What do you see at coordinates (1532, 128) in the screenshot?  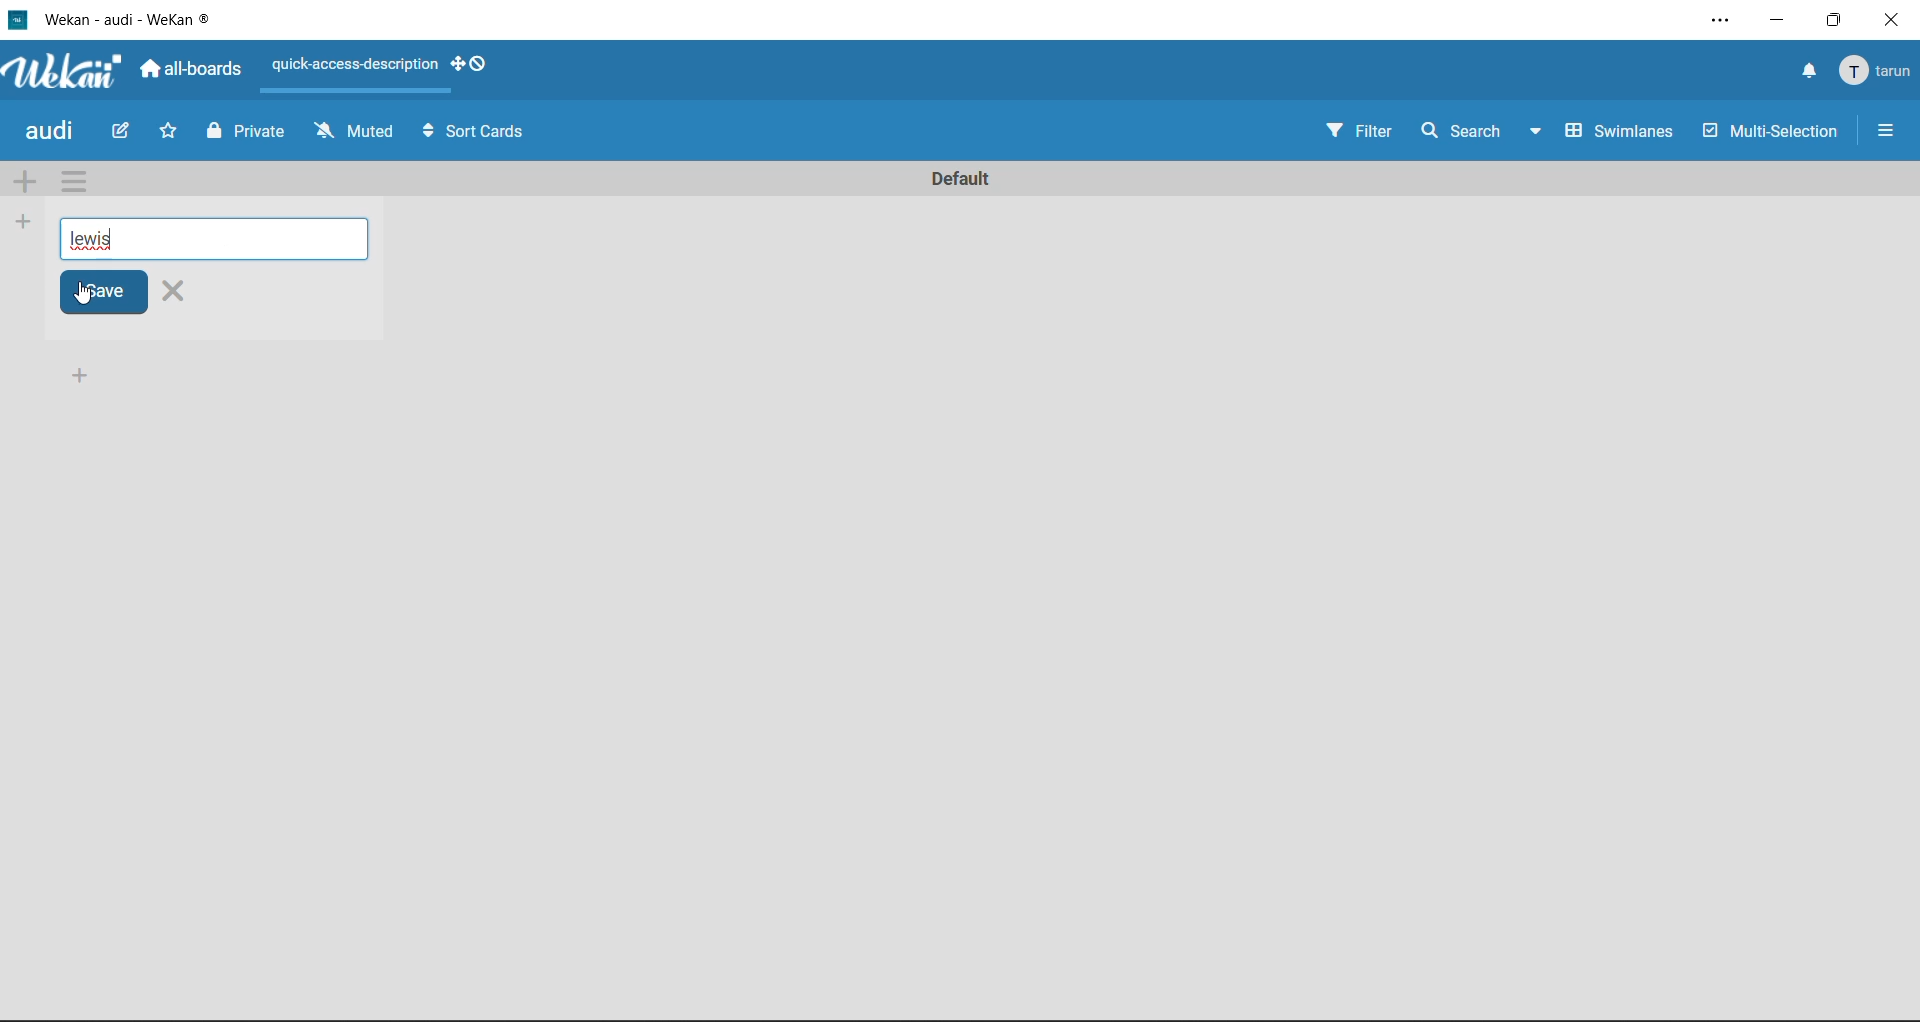 I see `Down-arrow` at bounding box center [1532, 128].